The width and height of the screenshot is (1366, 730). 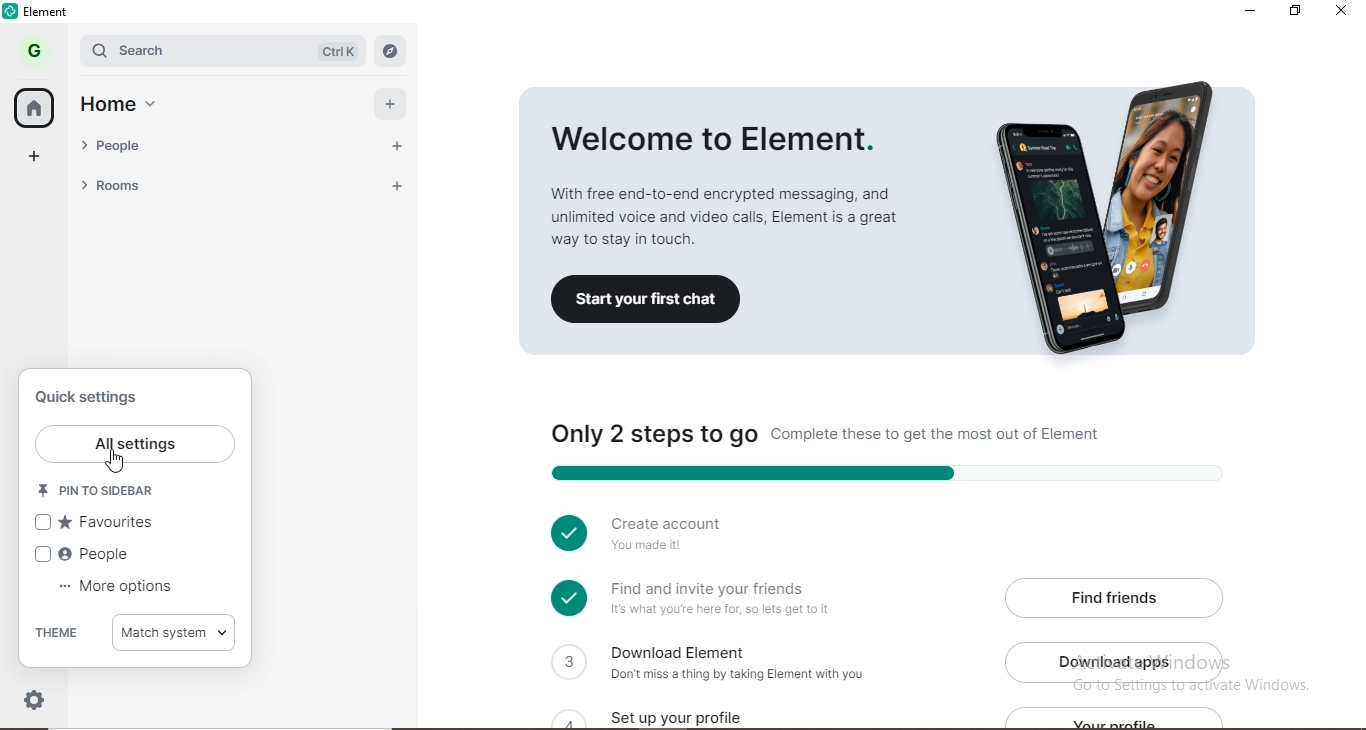 What do you see at coordinates (715, 538) in the screenshot?
I see `Create account` at bounding box center [715, 538].